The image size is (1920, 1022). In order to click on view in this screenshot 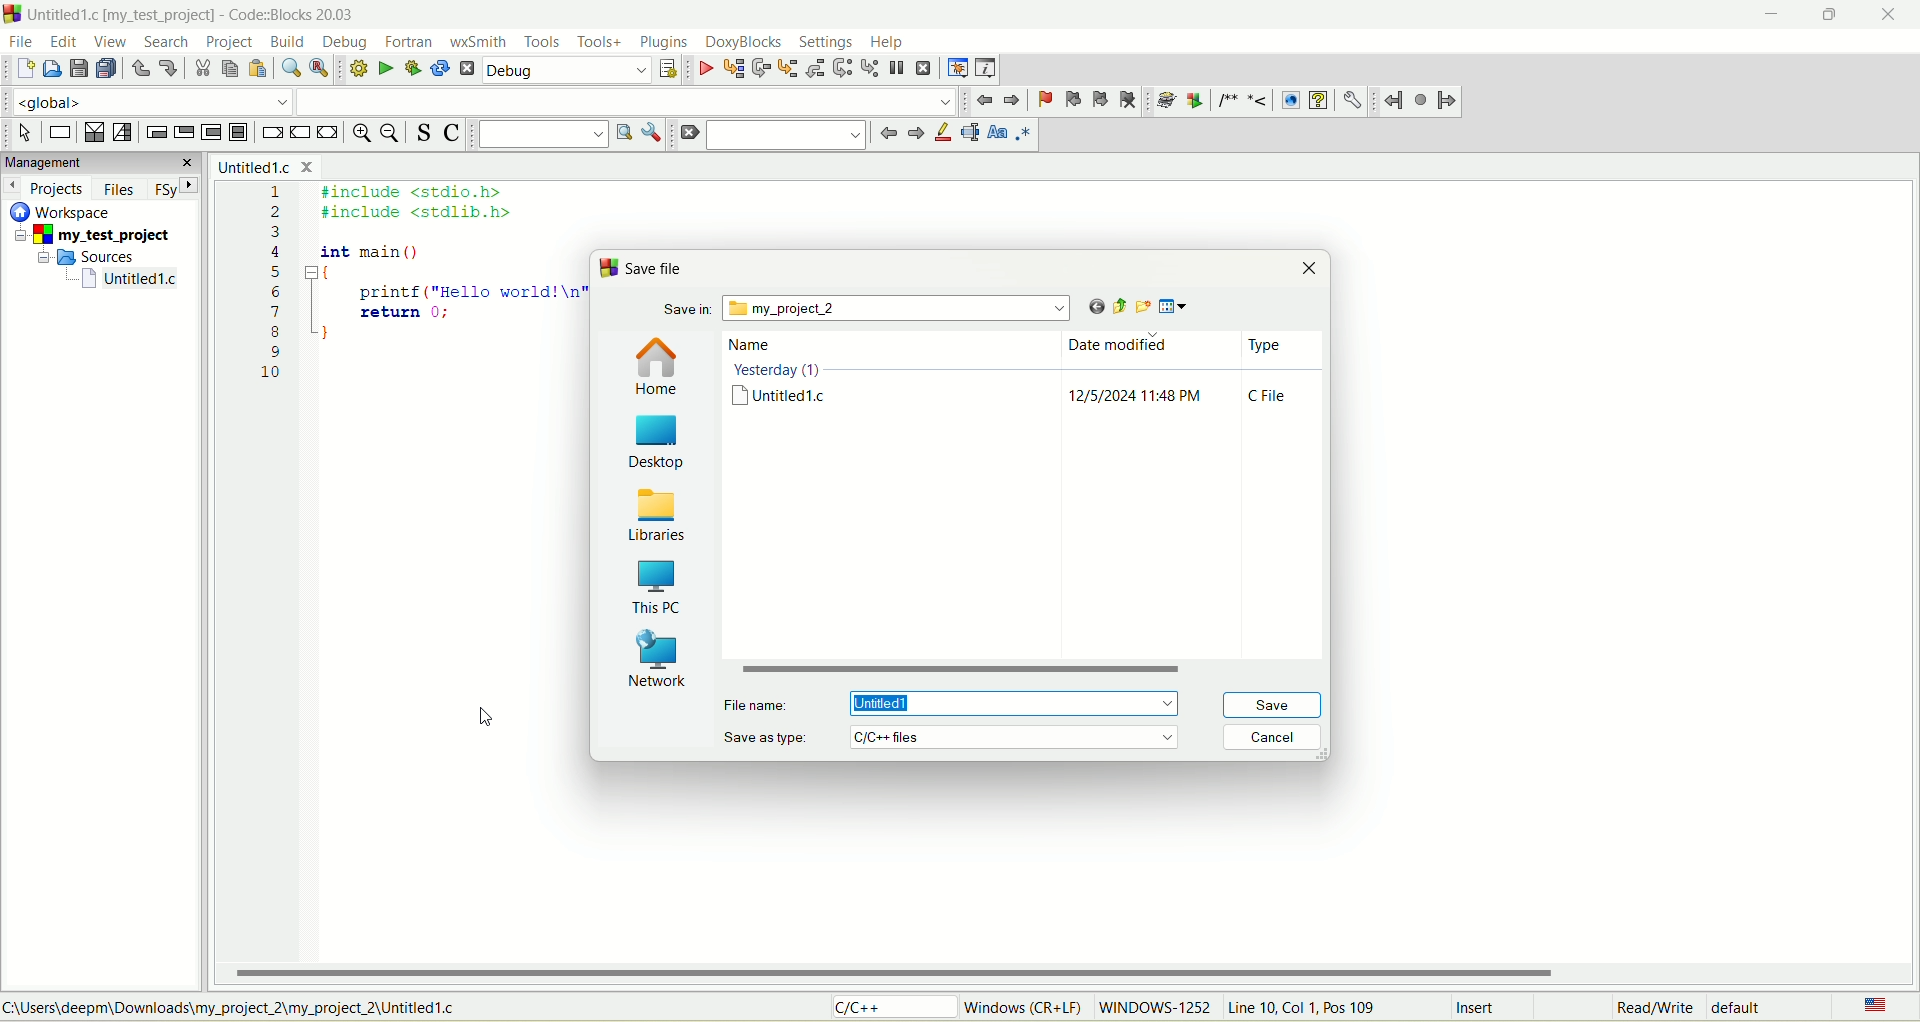, I will do `click(112, 42)`.